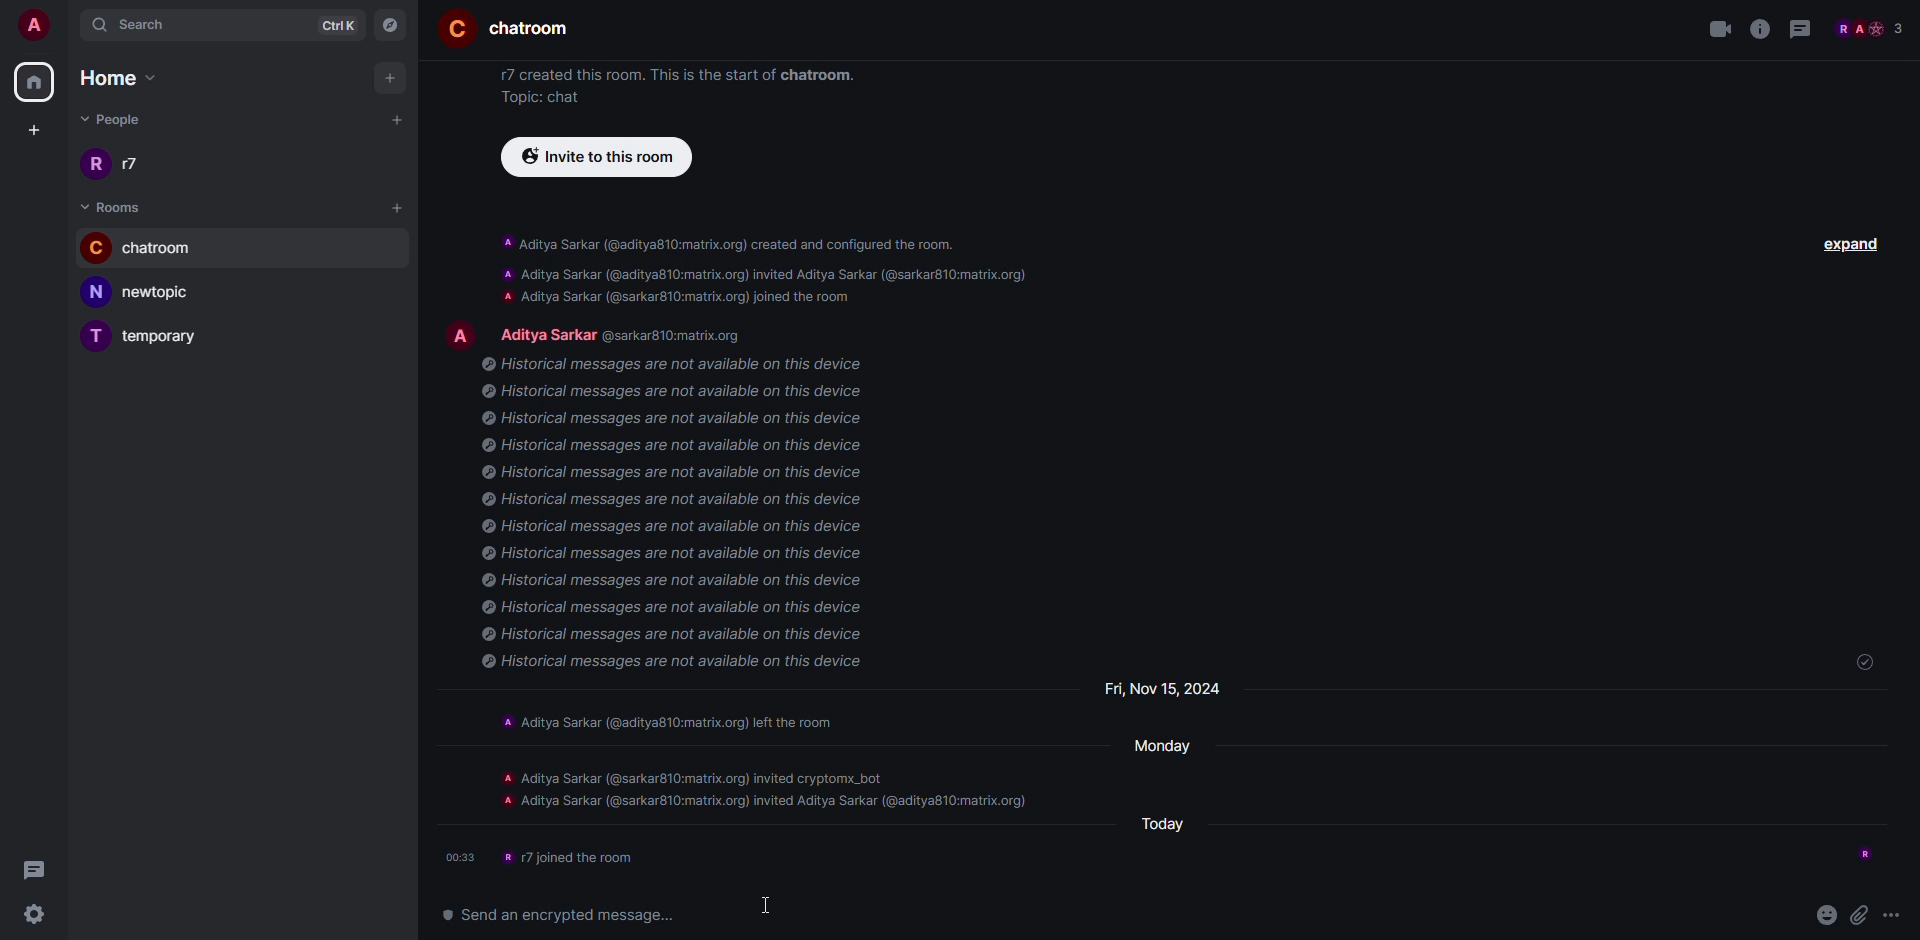  Describe the element at coordinates (1760, 29) in the screenshot. I see `info` at that location.